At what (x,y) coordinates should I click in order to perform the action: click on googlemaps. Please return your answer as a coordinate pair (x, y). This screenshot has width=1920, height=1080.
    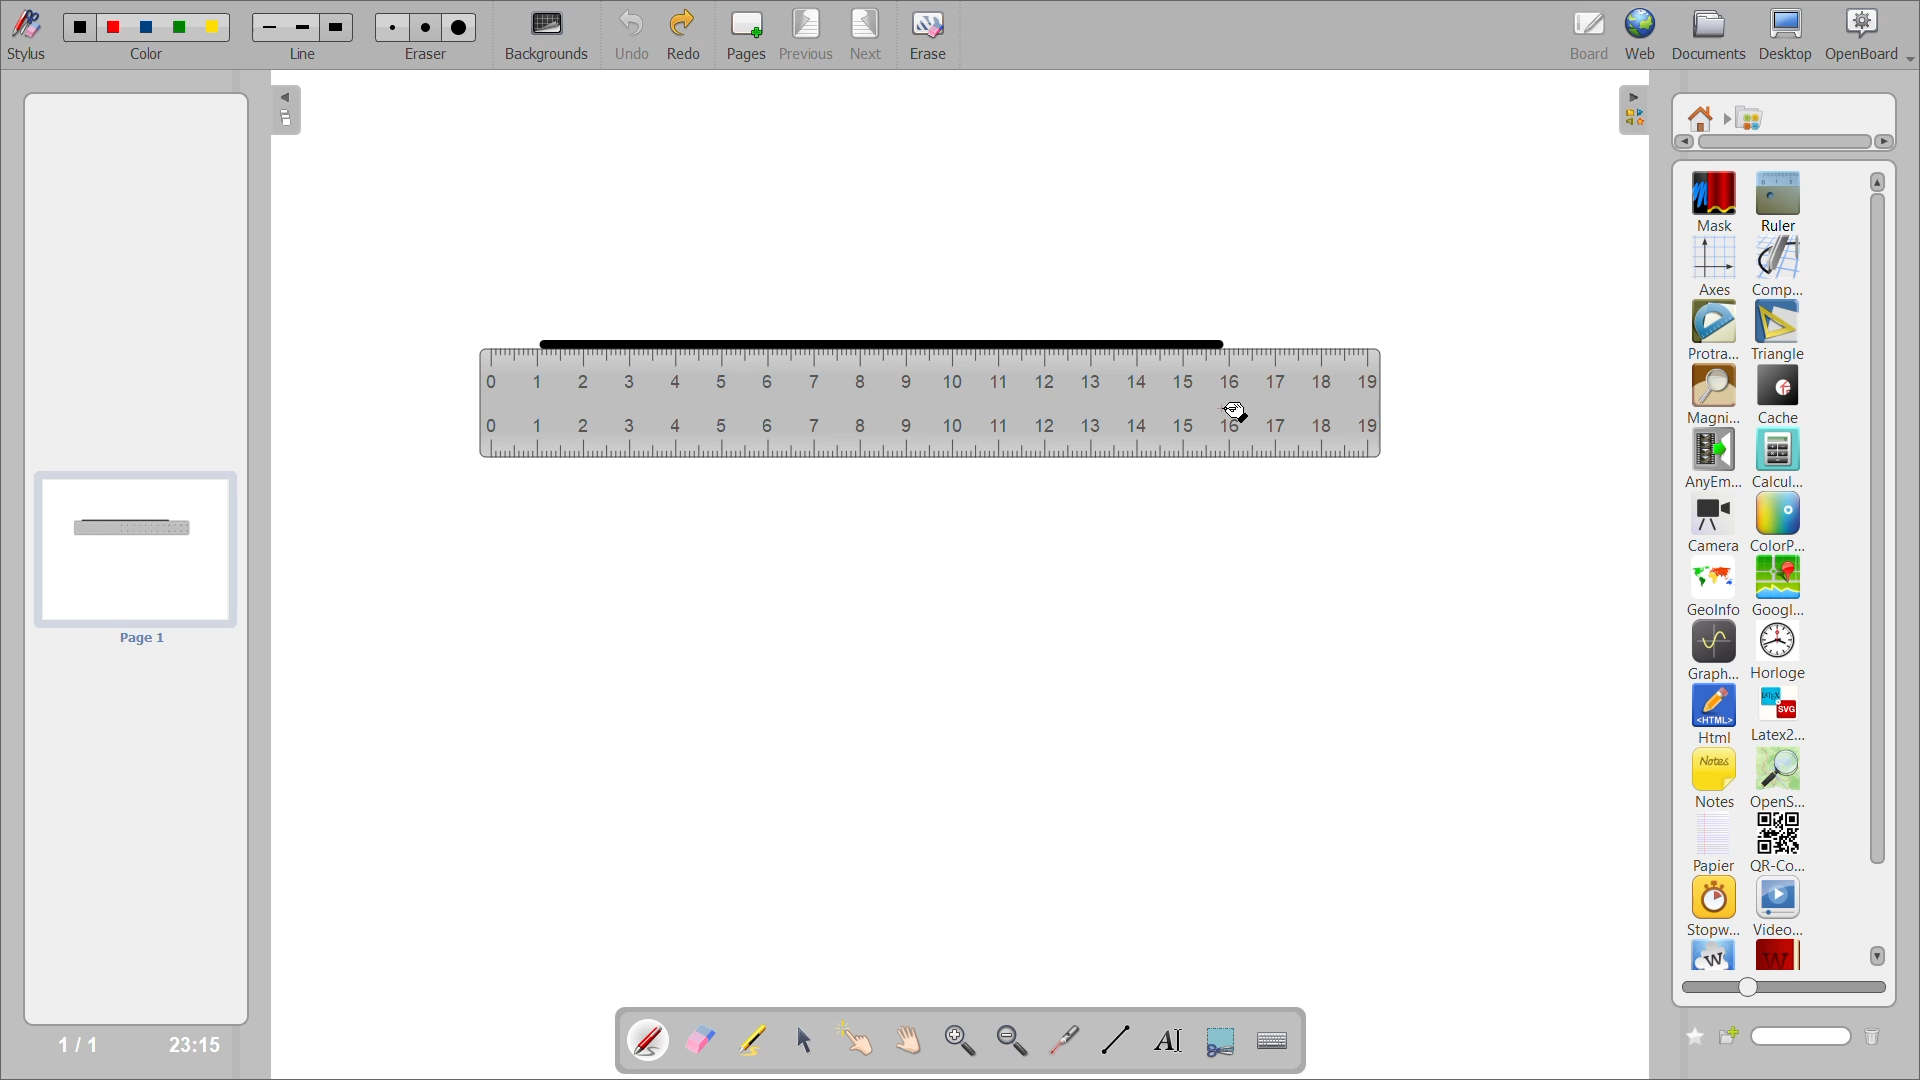
    Looking at the image, I should click on (1776, 586).